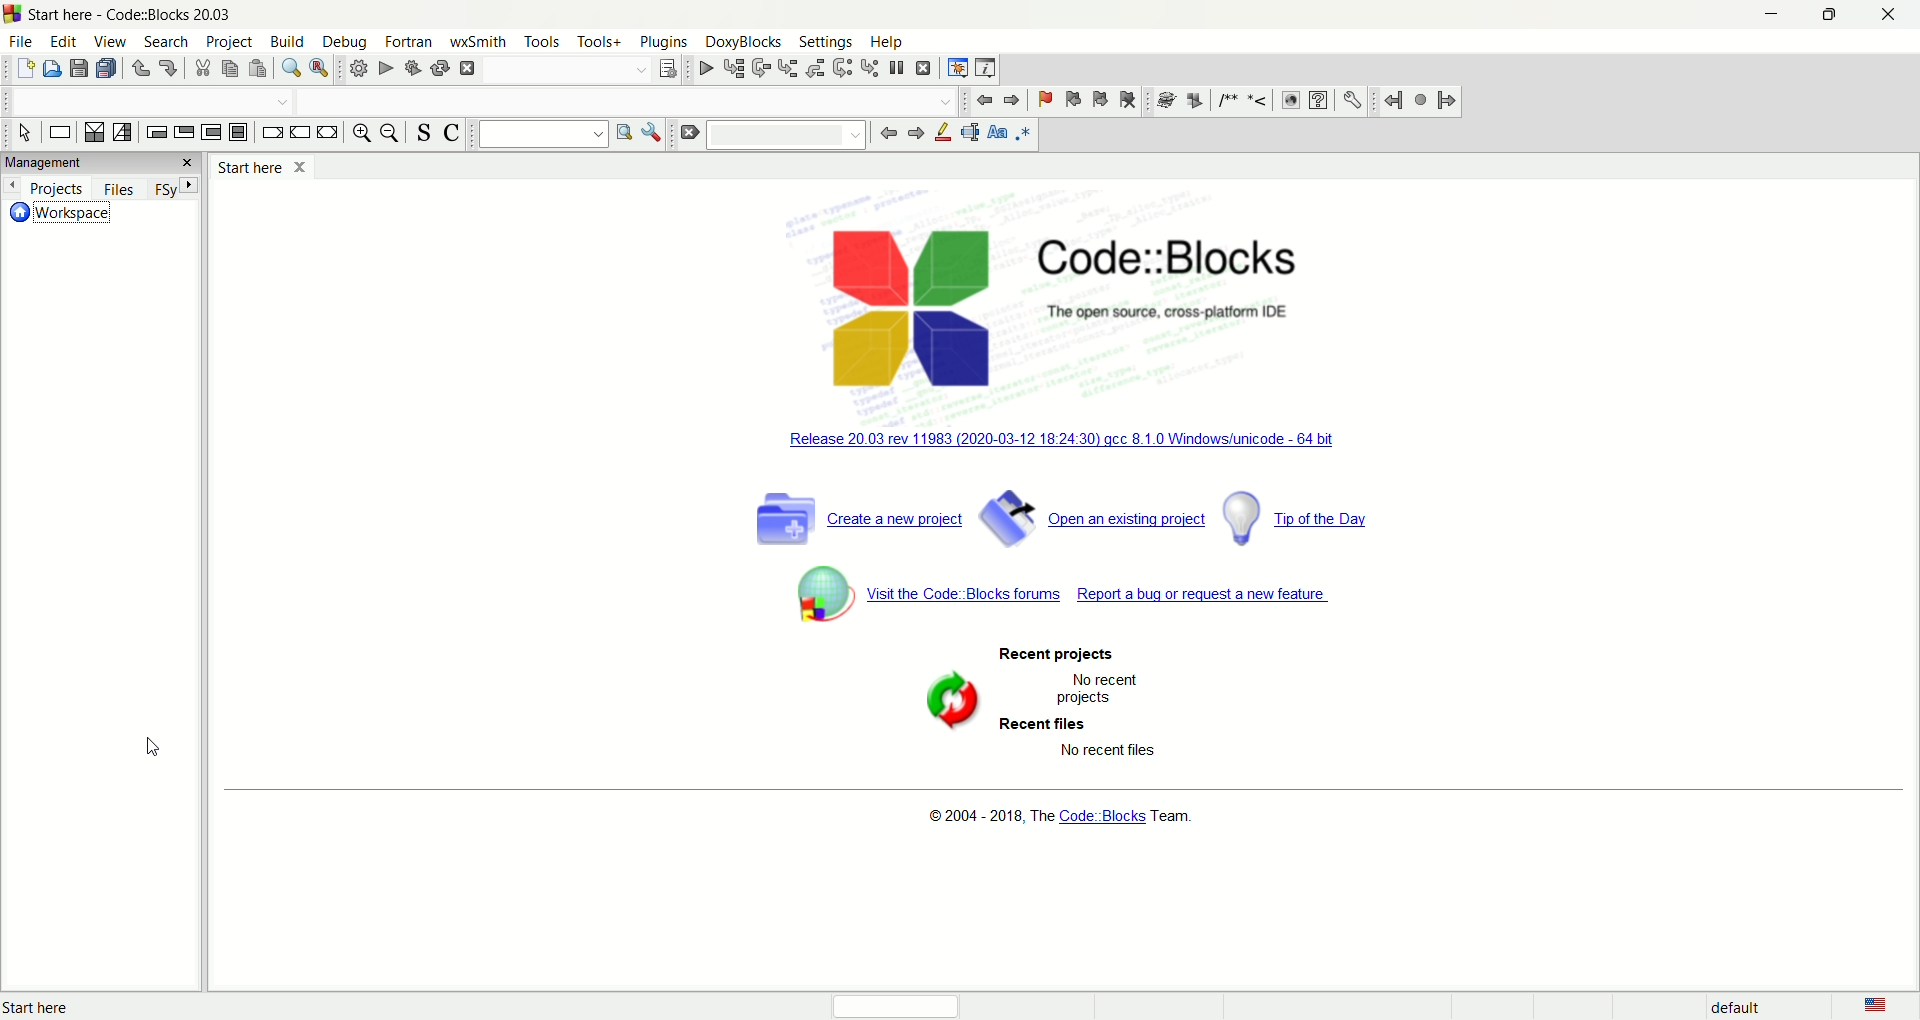 Image resolution: width=1920 pixels, height=1020 pixels. I want to click on paste, so click(259, 67).